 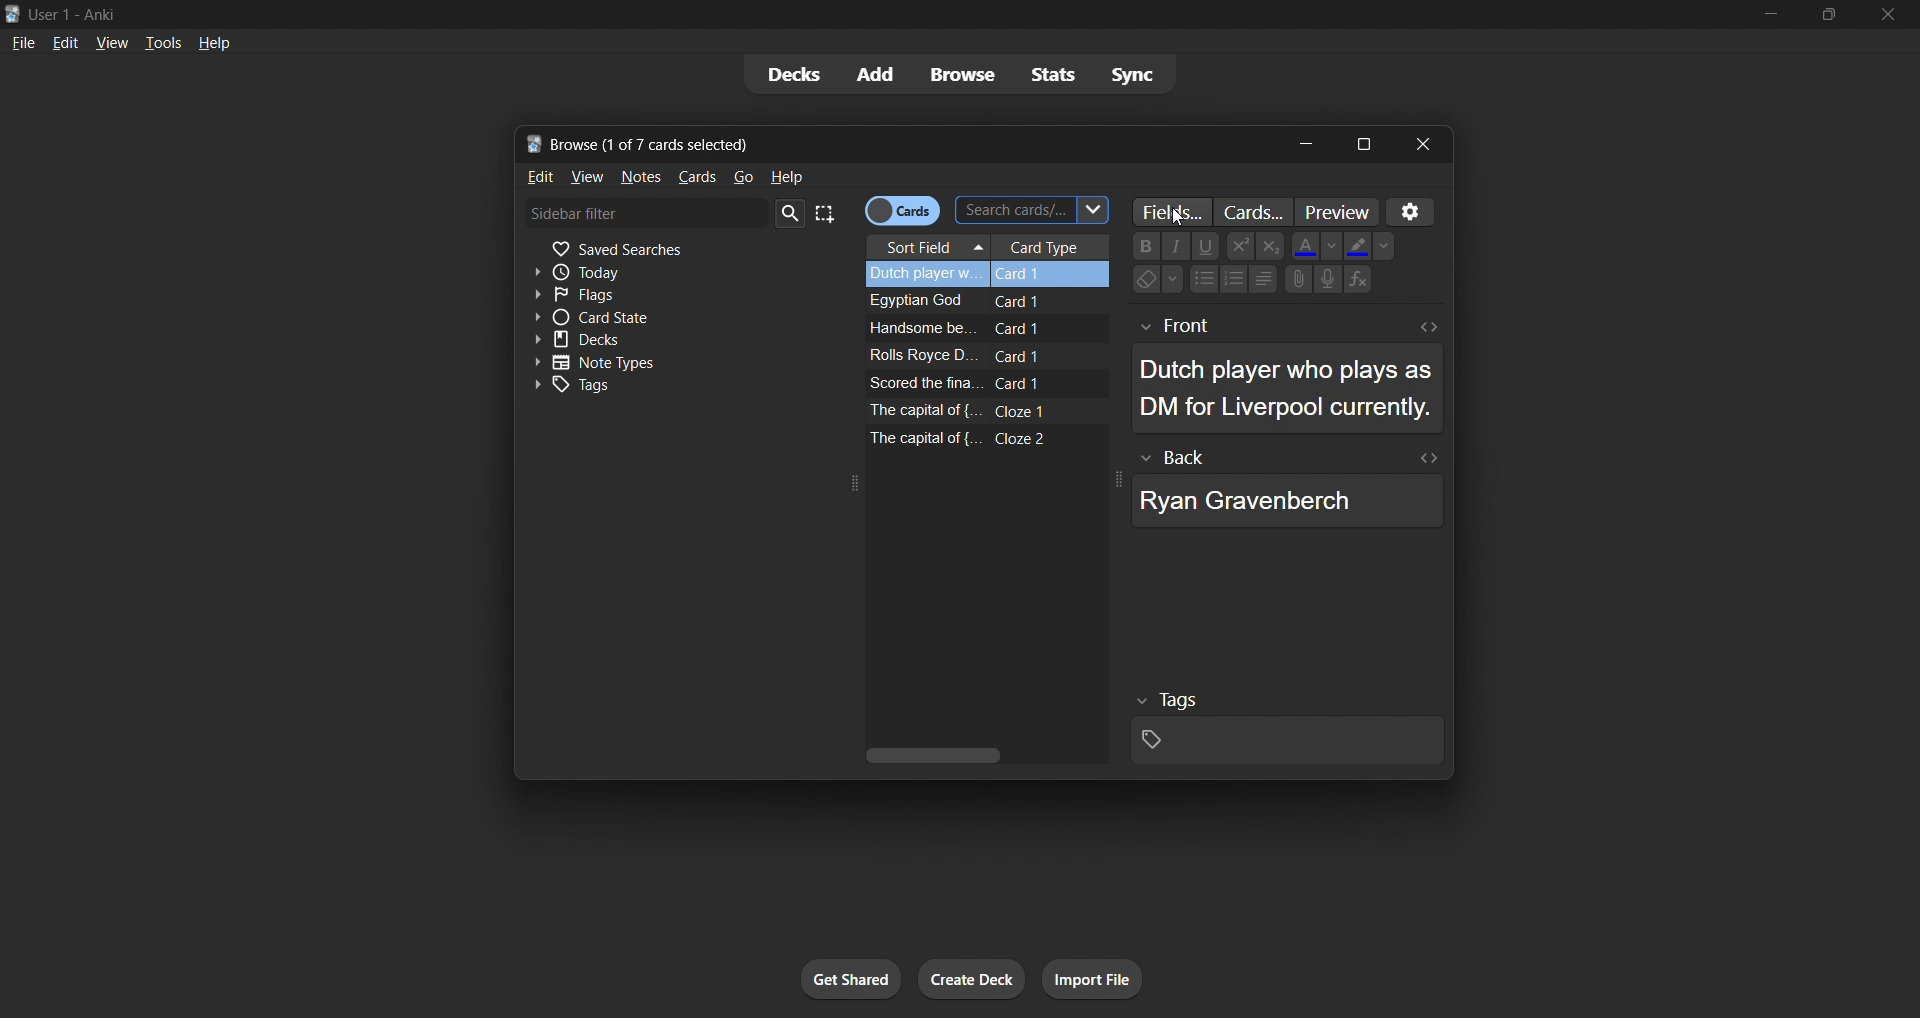 What do you see at coordinates (218, 41) in the screenshot?
I see `help` at bounding box center [218, 41].